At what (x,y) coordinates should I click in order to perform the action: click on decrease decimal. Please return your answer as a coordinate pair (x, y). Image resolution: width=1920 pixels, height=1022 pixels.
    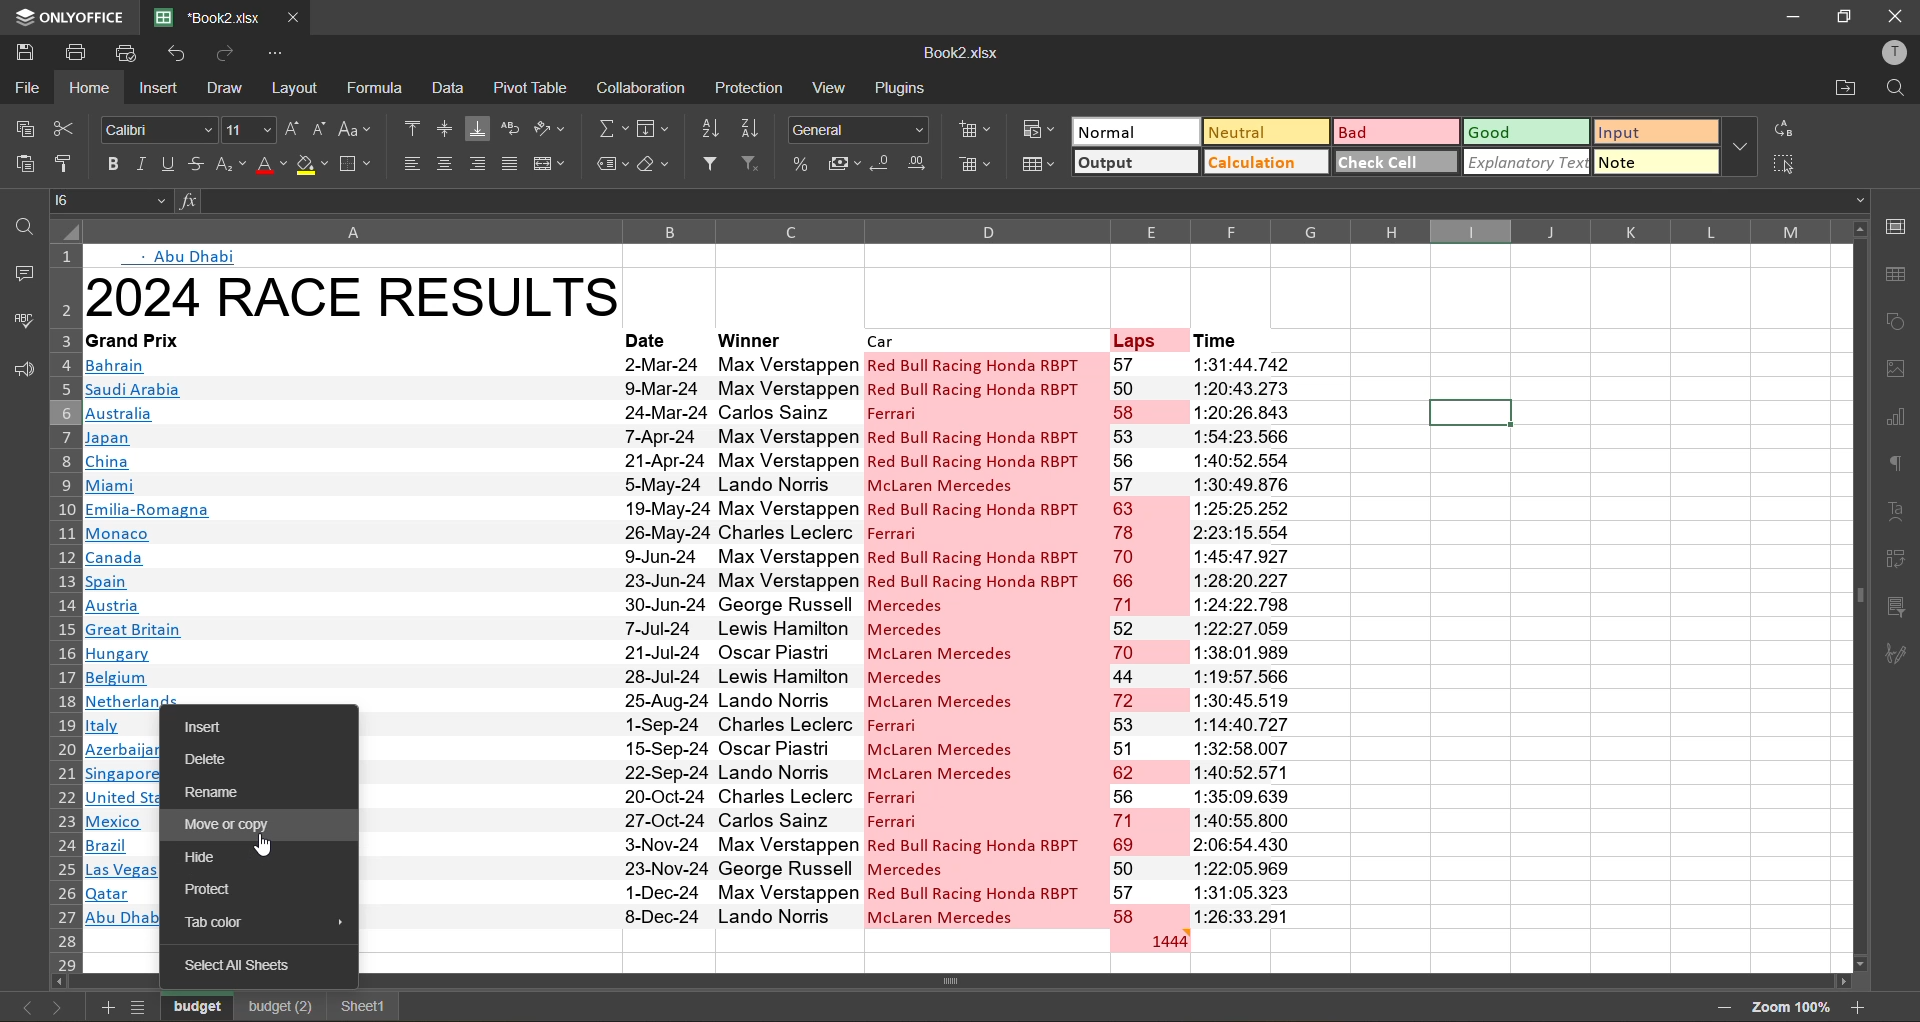
    Looking at the image, I should click on (884, 164).